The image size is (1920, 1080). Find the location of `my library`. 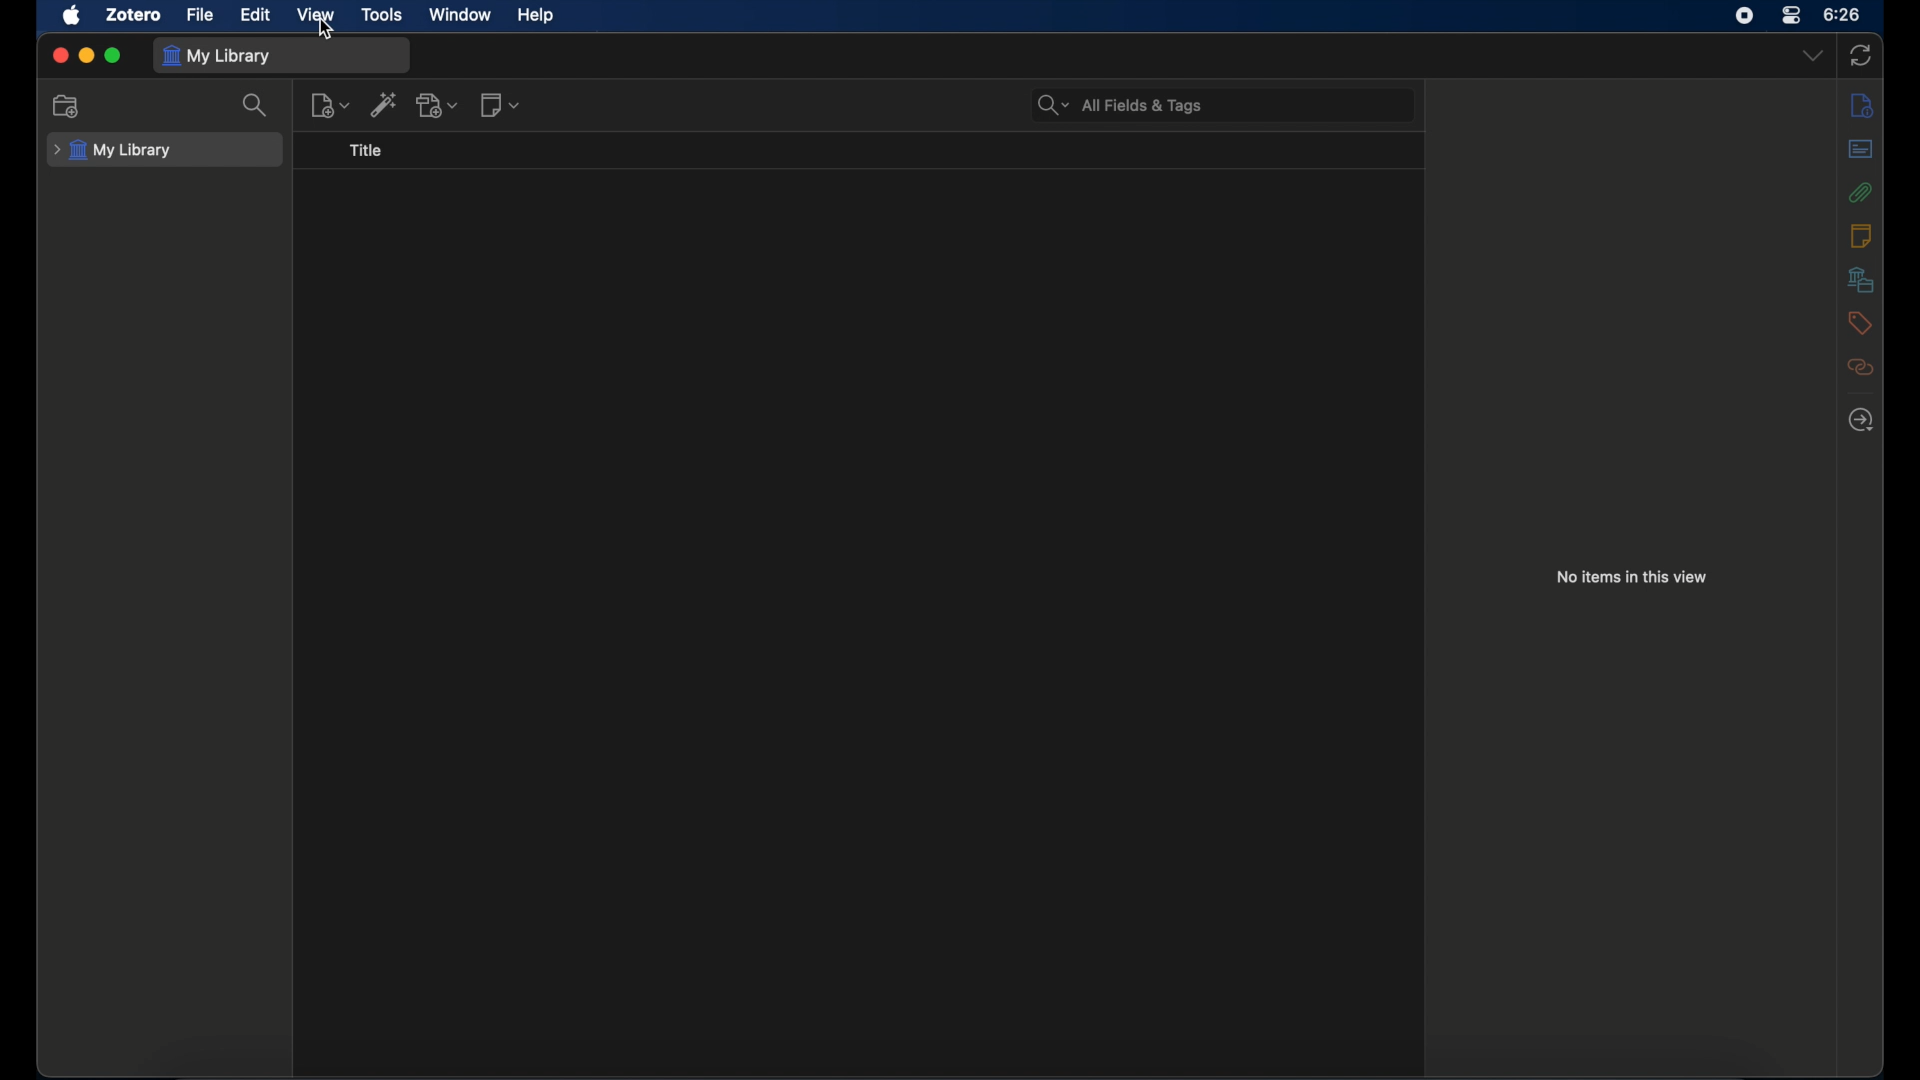

my library is located at coordinates (112, 150).